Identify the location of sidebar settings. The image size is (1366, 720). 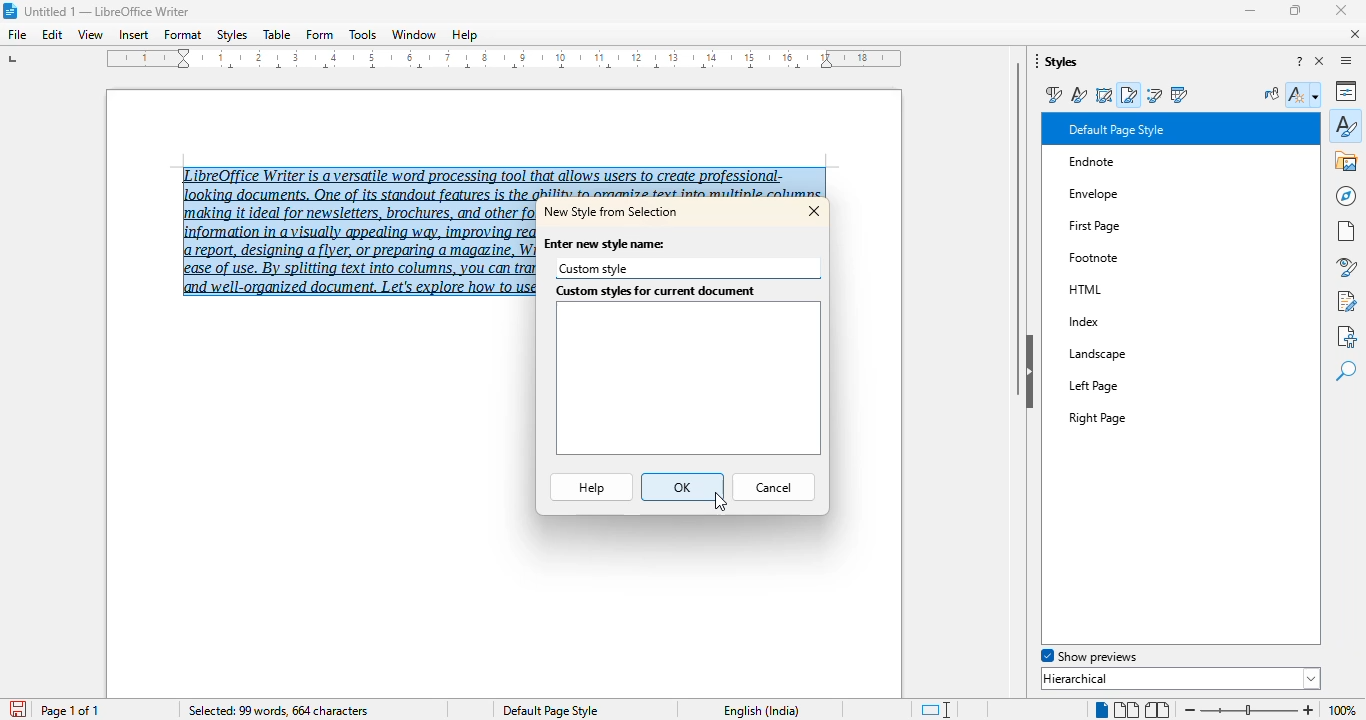
(1346, 61).